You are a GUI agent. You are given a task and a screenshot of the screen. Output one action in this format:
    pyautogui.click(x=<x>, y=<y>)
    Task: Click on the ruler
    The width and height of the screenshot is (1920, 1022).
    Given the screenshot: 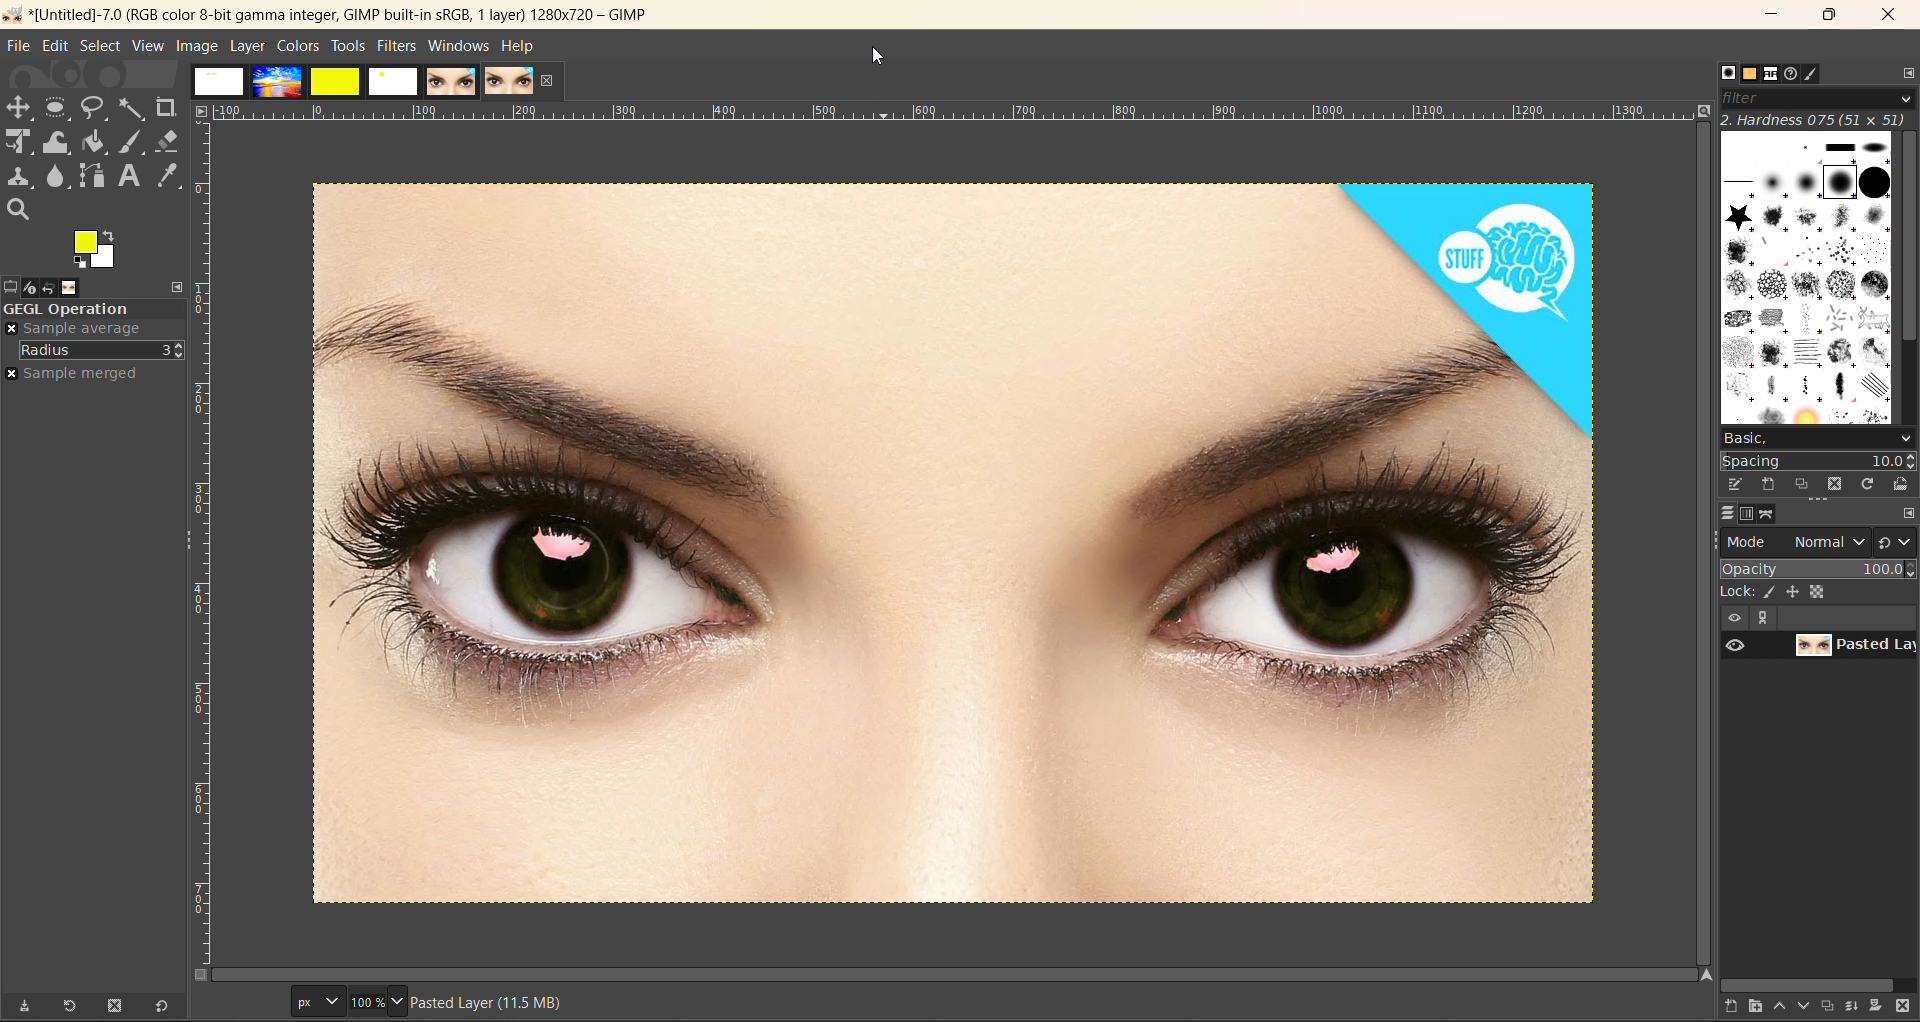 What is the action you would take?
    pyautogui.click(x=207, y=542)
    